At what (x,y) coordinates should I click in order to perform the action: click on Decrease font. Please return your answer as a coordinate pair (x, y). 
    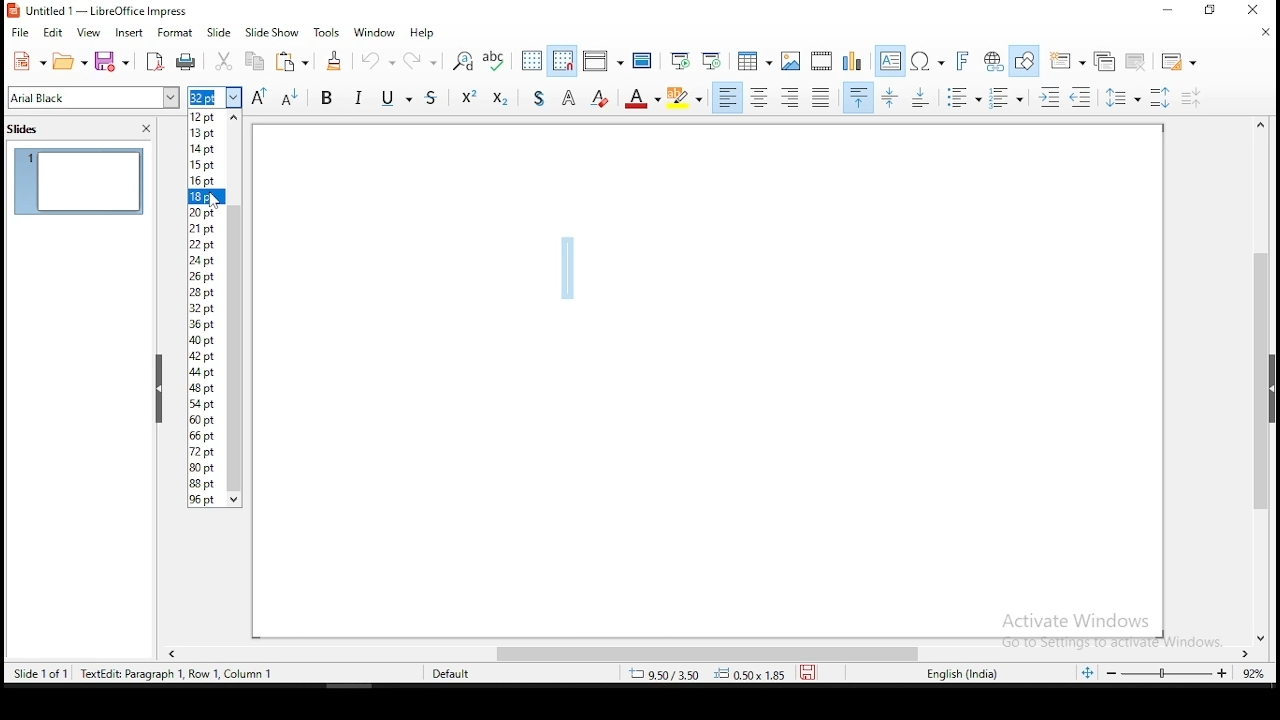
    Looking at the image, I should click on (287, 97).